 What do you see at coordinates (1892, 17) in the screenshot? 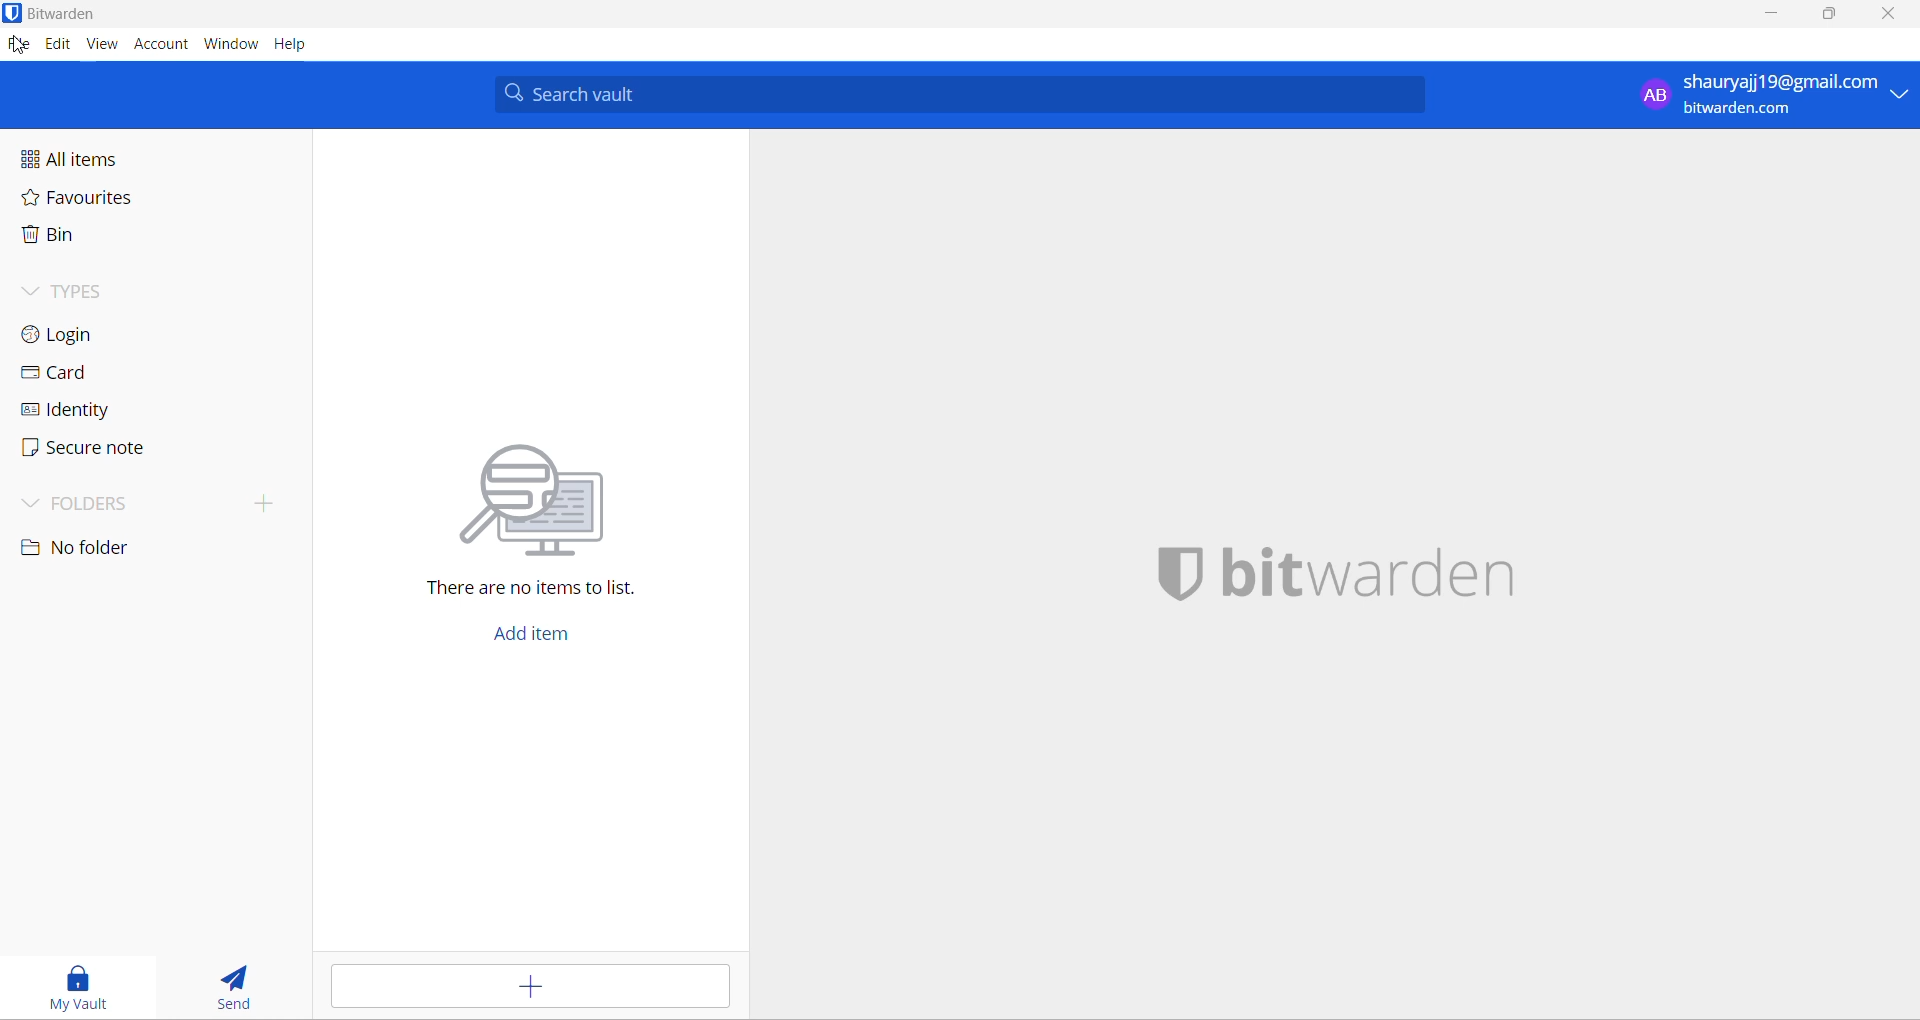
I see `close` at bounding box center [1892, 17].